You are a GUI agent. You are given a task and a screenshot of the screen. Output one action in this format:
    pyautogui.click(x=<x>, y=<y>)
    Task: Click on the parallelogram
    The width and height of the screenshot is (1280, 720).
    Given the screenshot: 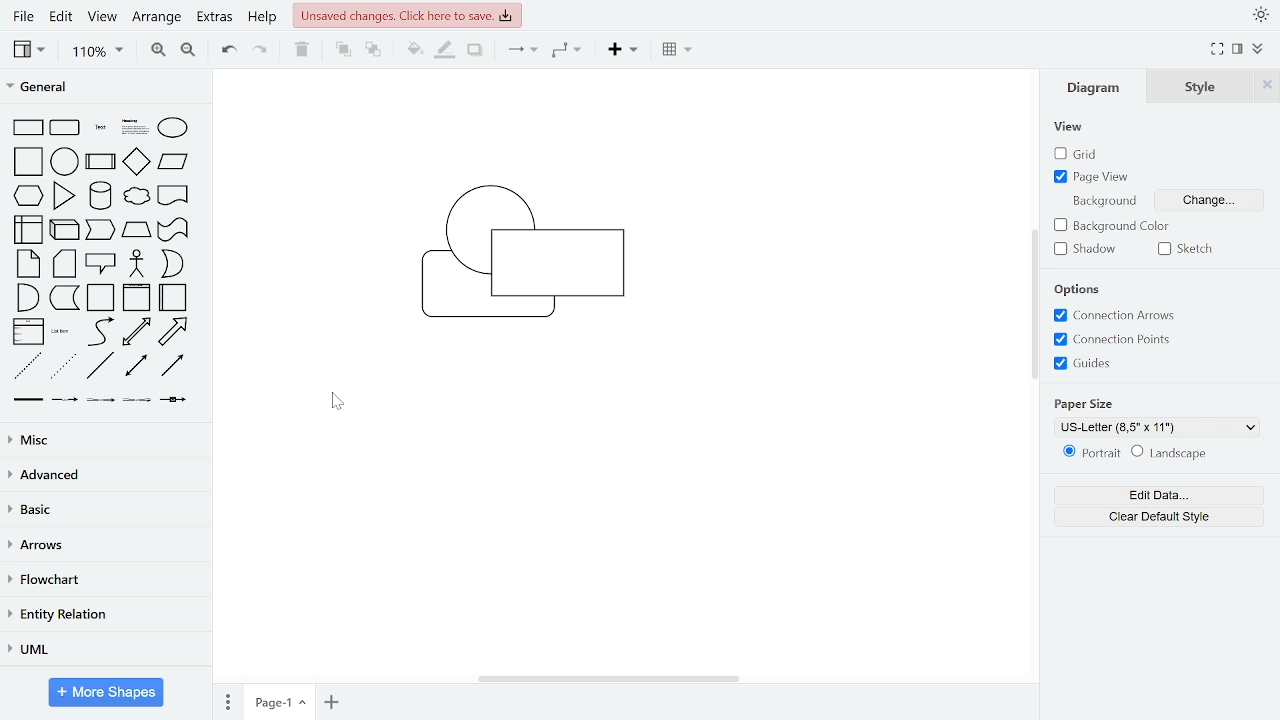 What is the action you would take?
    pyautogui.click(x=173, y=163)
    